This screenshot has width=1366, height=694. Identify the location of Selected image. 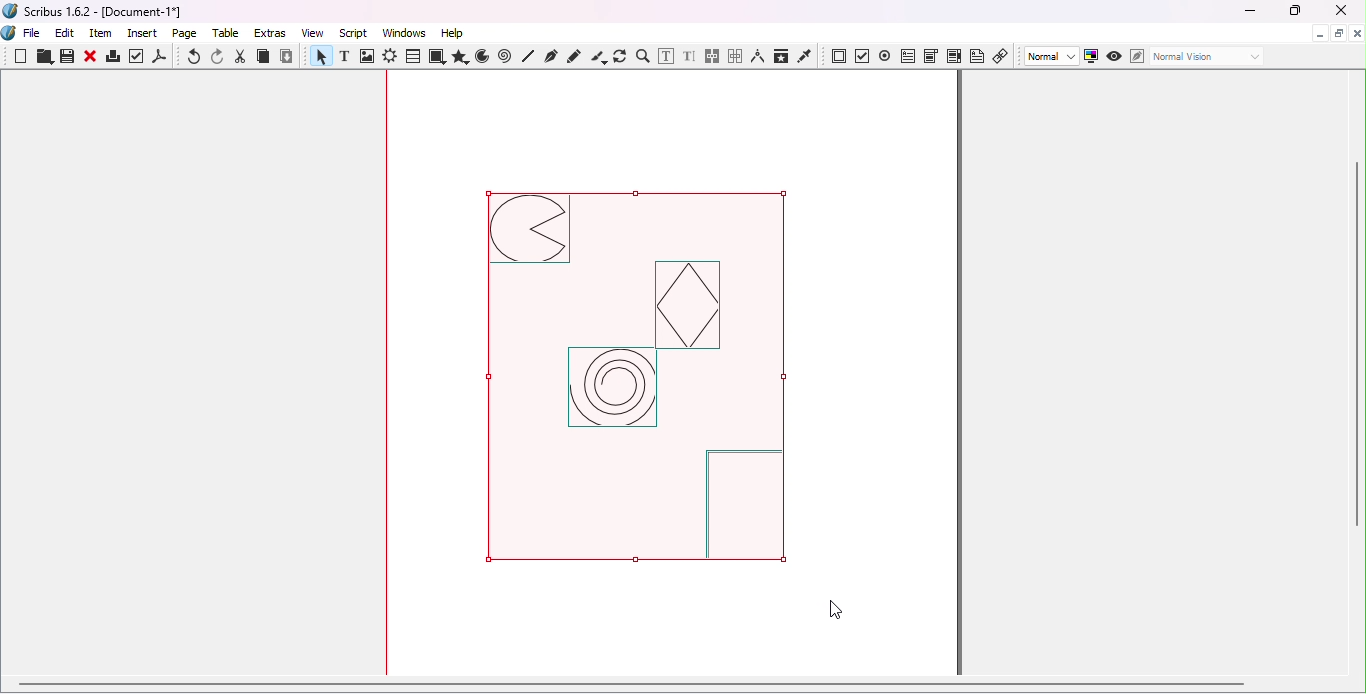
(652, 385).